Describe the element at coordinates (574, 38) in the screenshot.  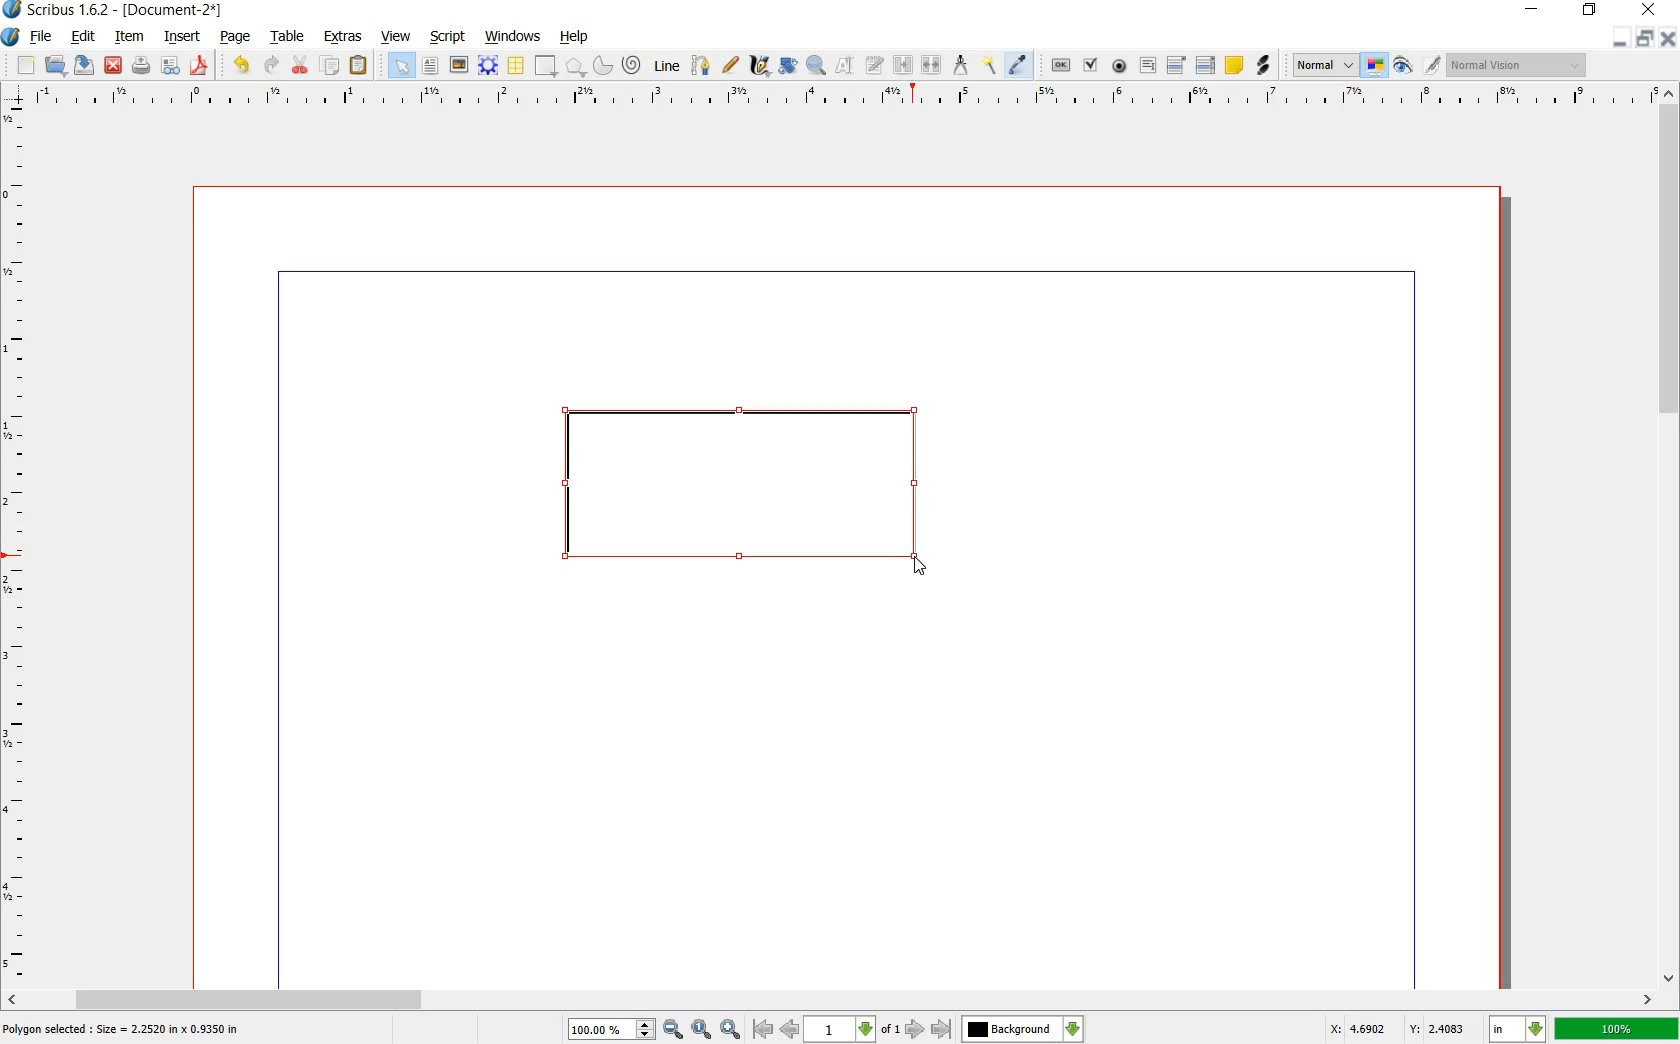
I see `HELP` at that location.